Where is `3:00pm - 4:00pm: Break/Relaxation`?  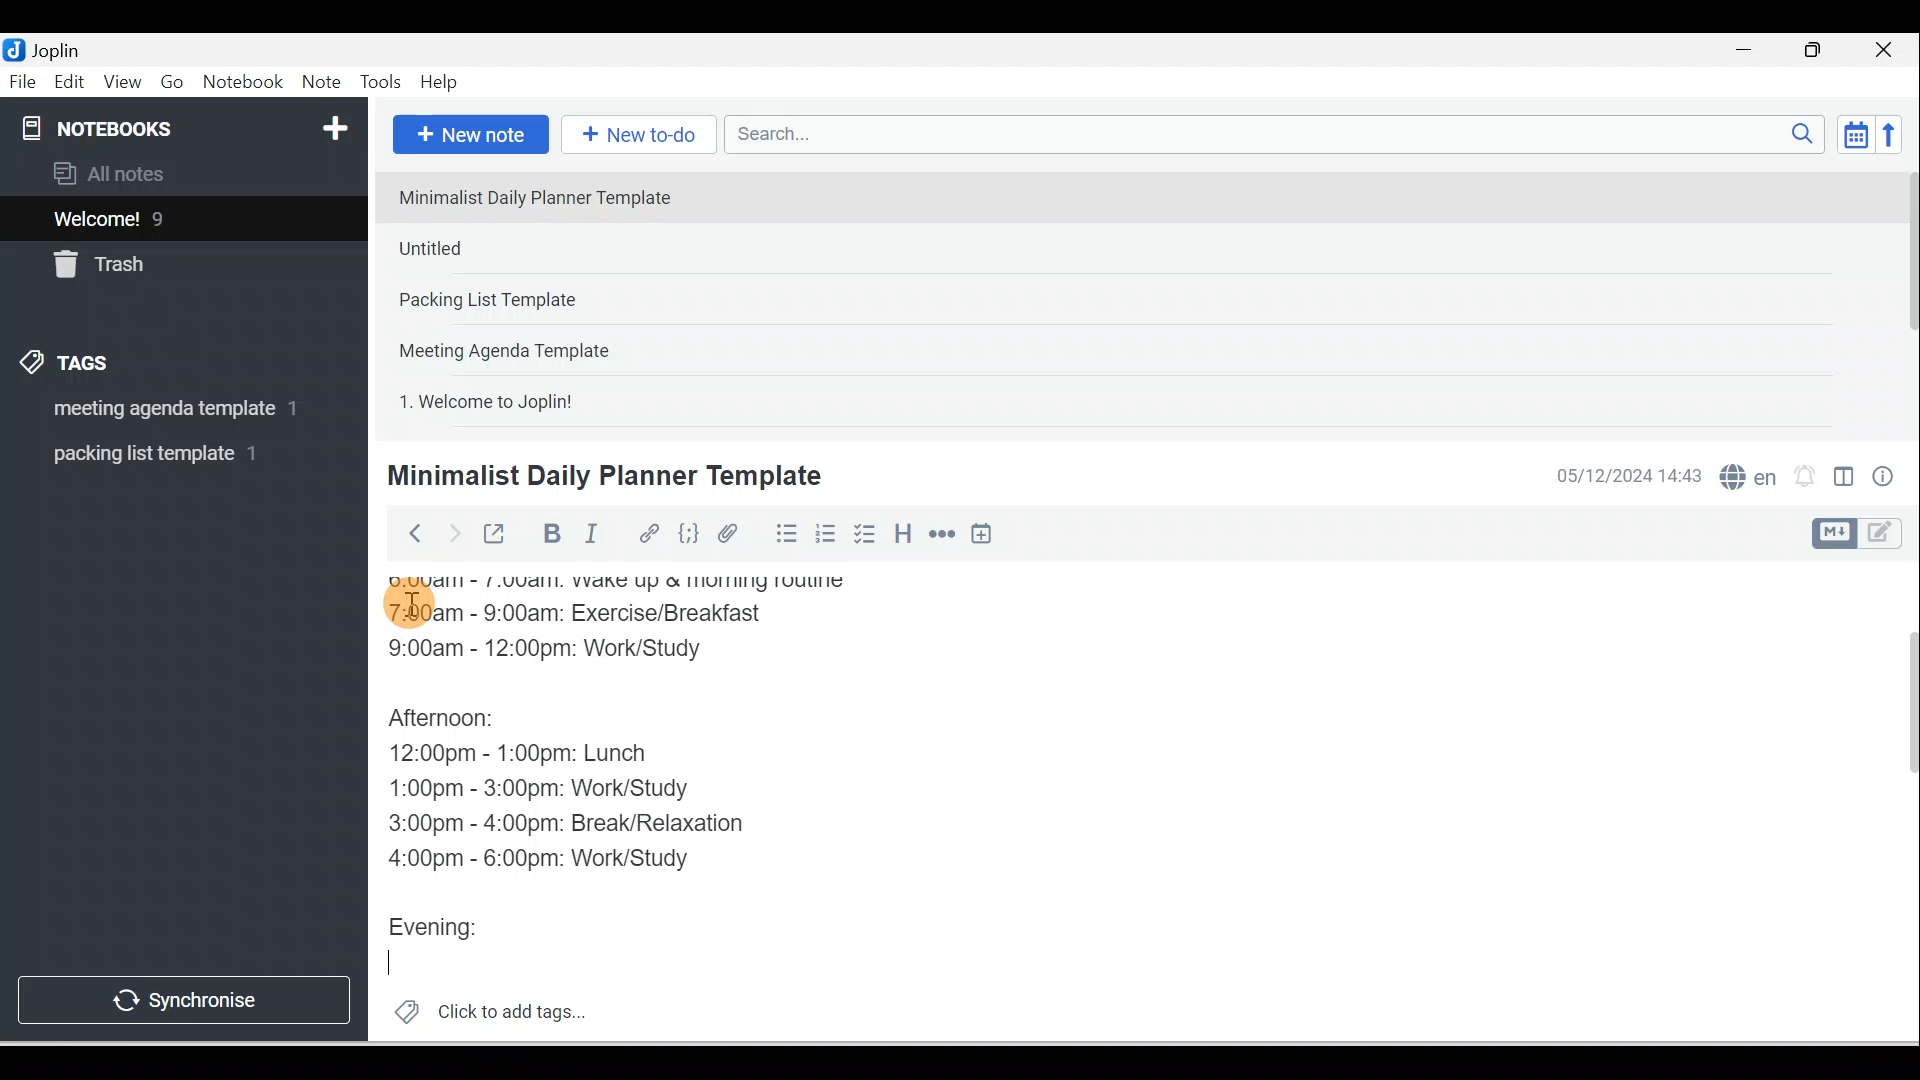 3:00pm - 4:00pm: Break/Relaxation is located at coordinates (609, 822).